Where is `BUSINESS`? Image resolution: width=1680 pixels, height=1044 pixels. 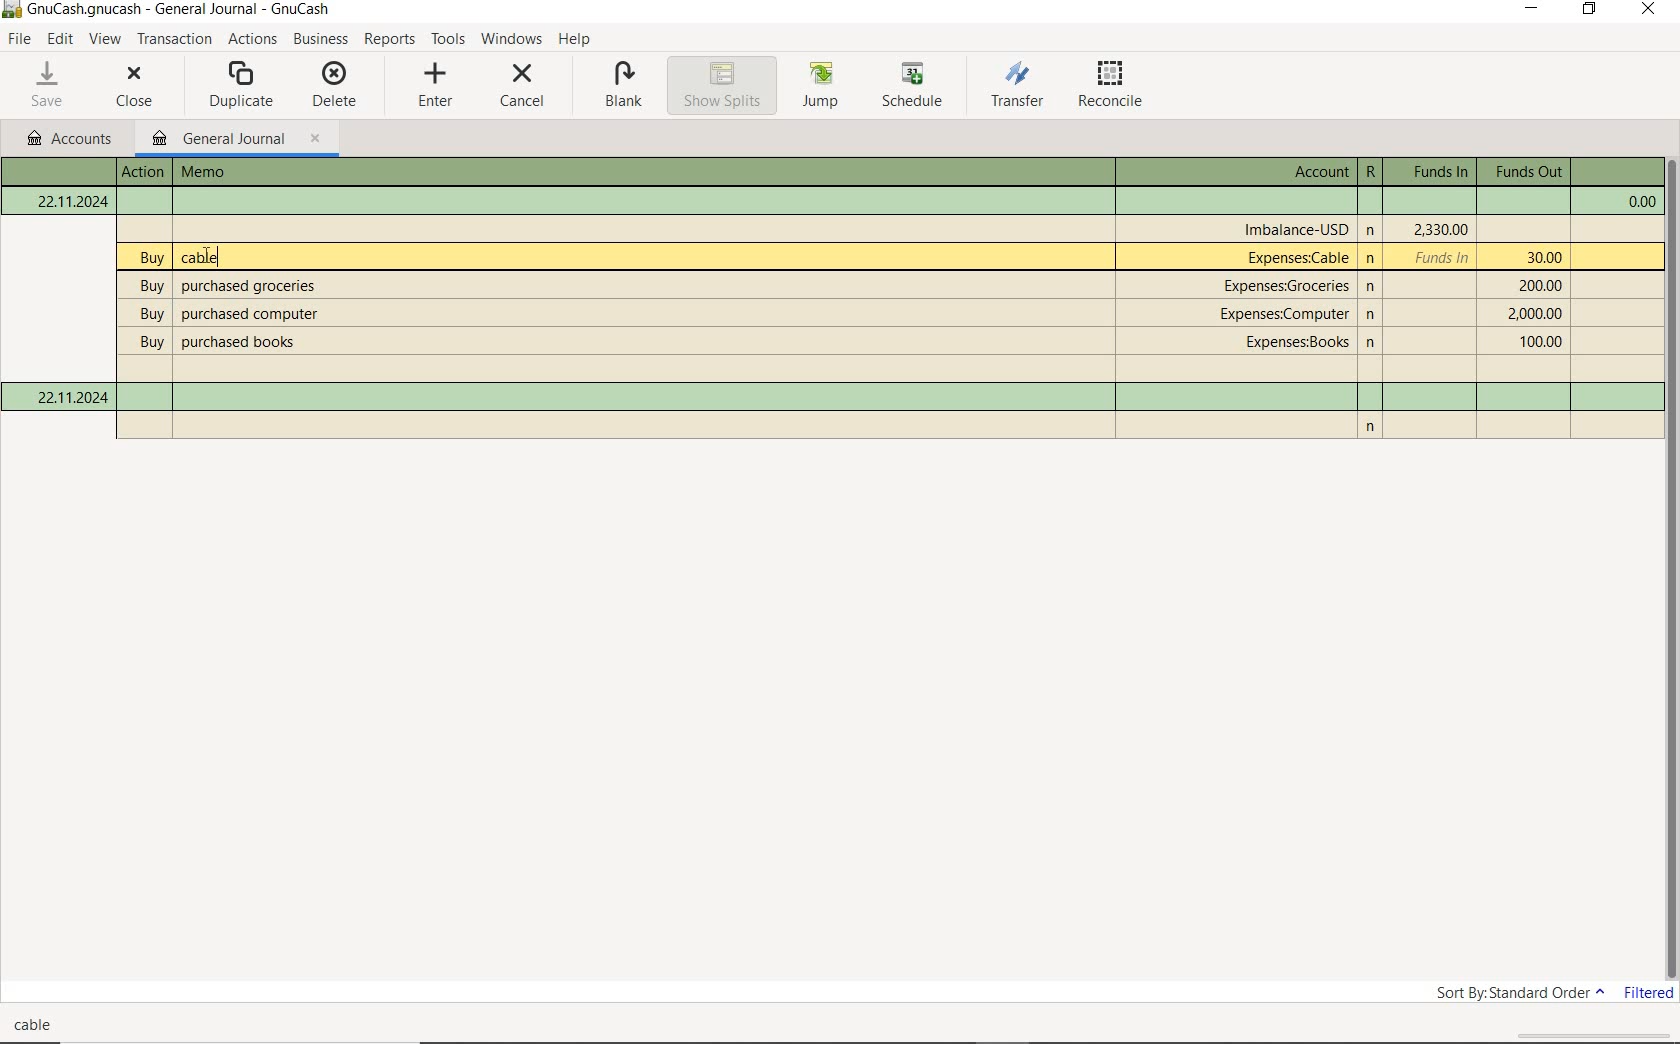
BUSINESS is located at coordinates (320, 37).